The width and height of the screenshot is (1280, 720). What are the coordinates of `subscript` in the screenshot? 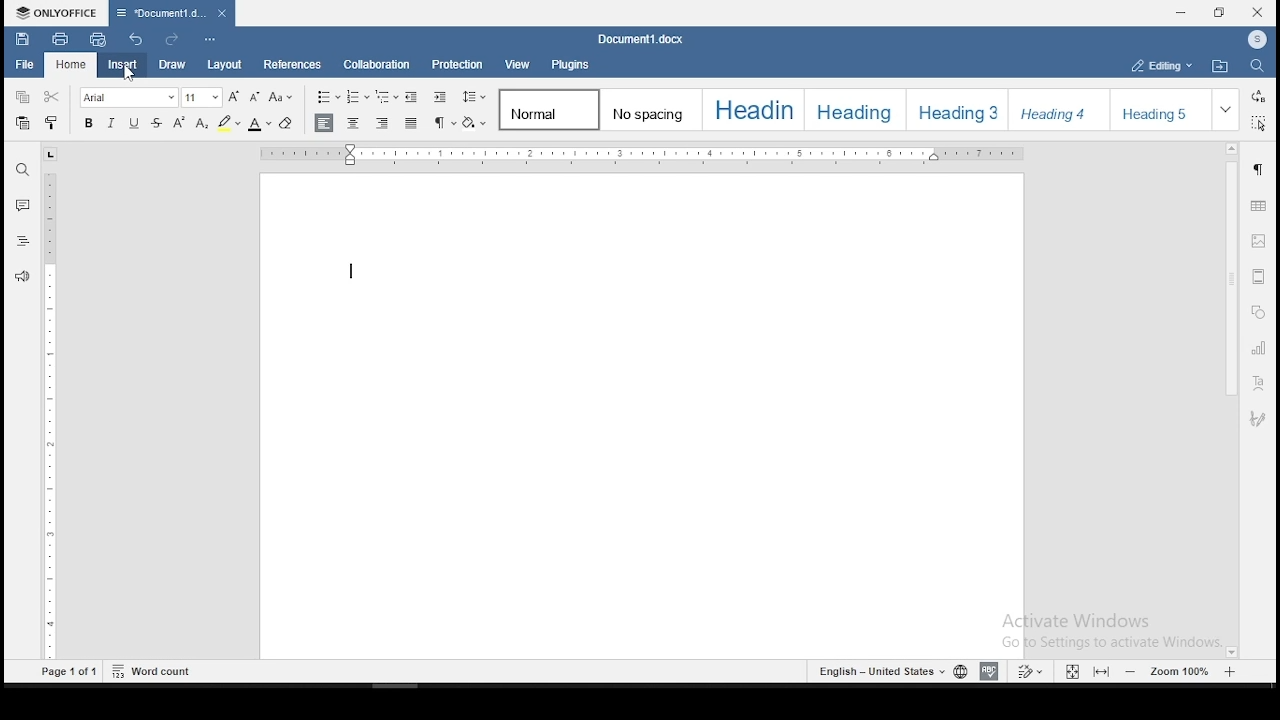 It's located at (202, 120).